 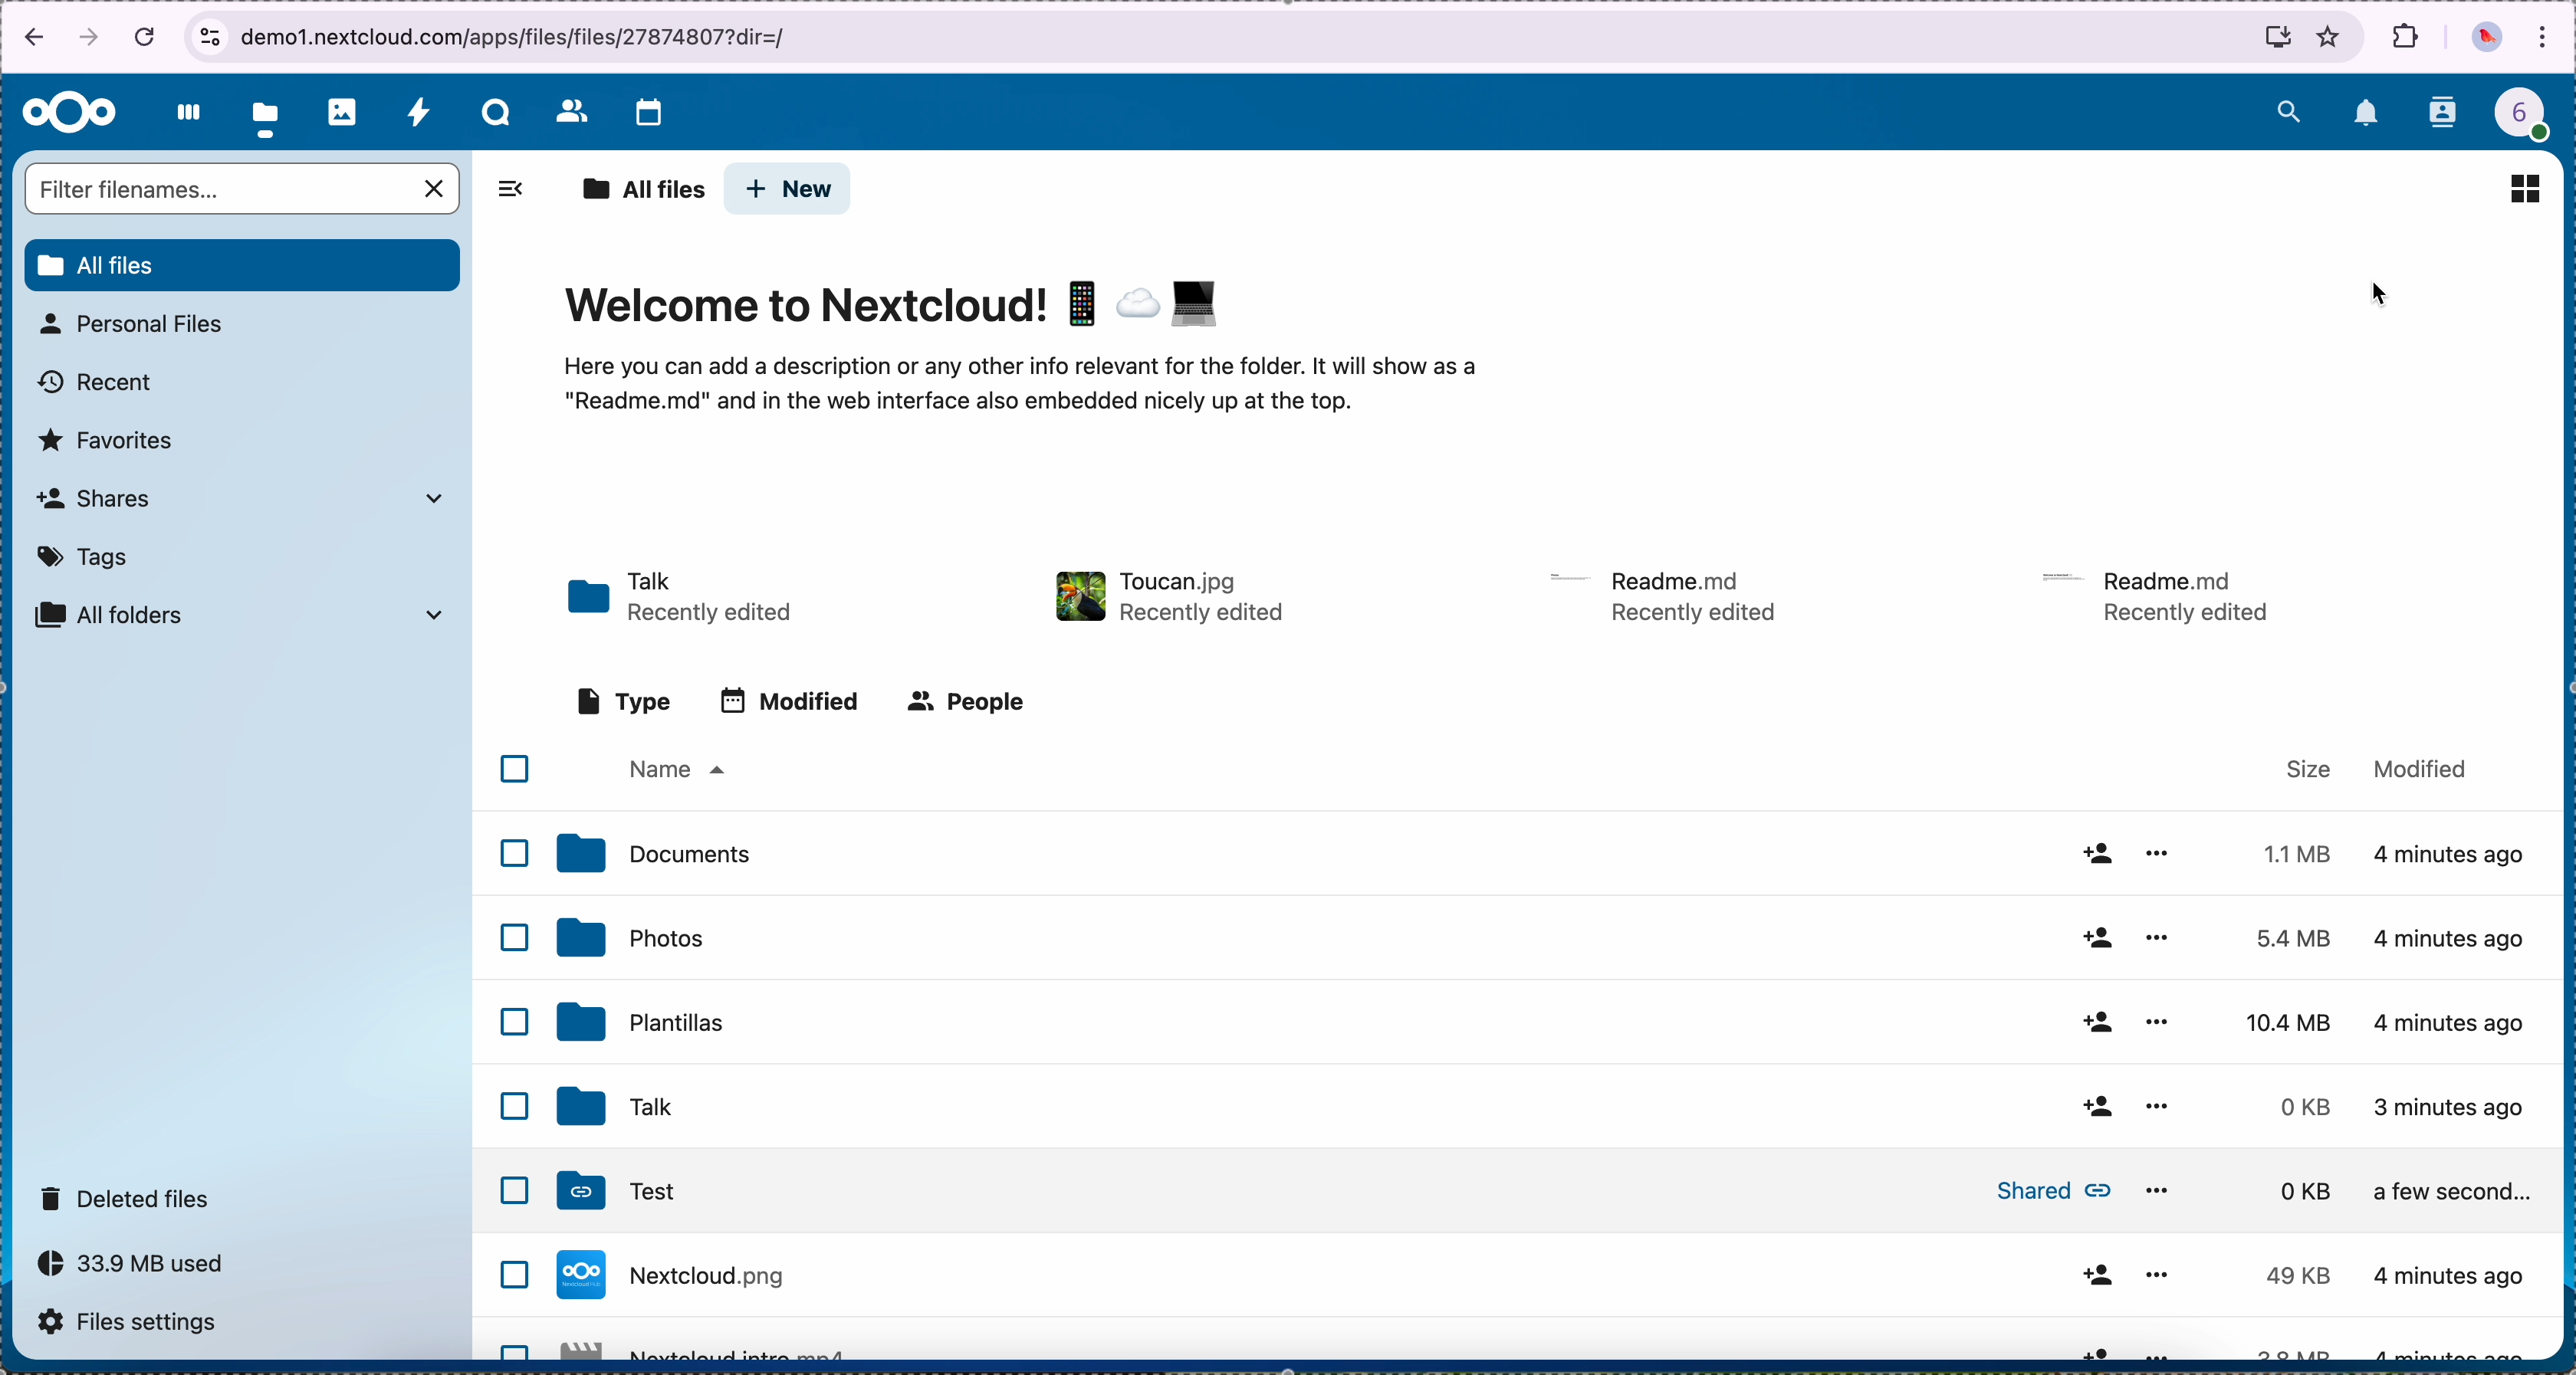 I want to click on all files button, so click(x=245, y=266).